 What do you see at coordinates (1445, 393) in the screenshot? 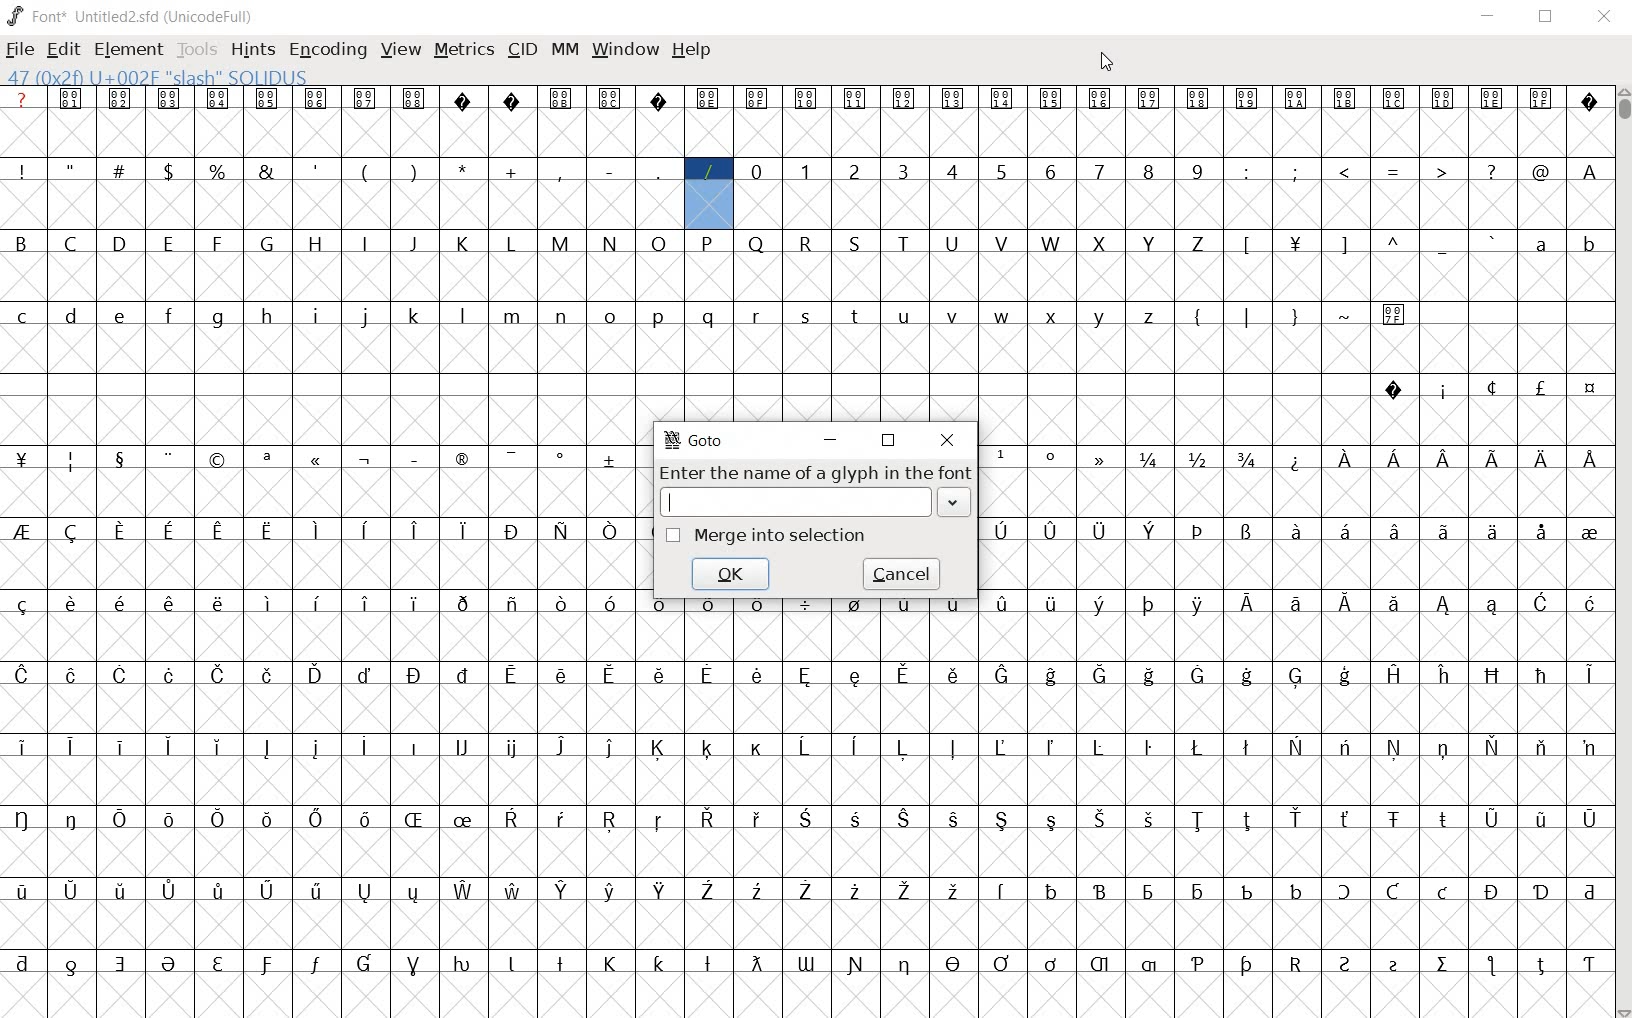
I see `glyph` at bounding box center [1445, 393].